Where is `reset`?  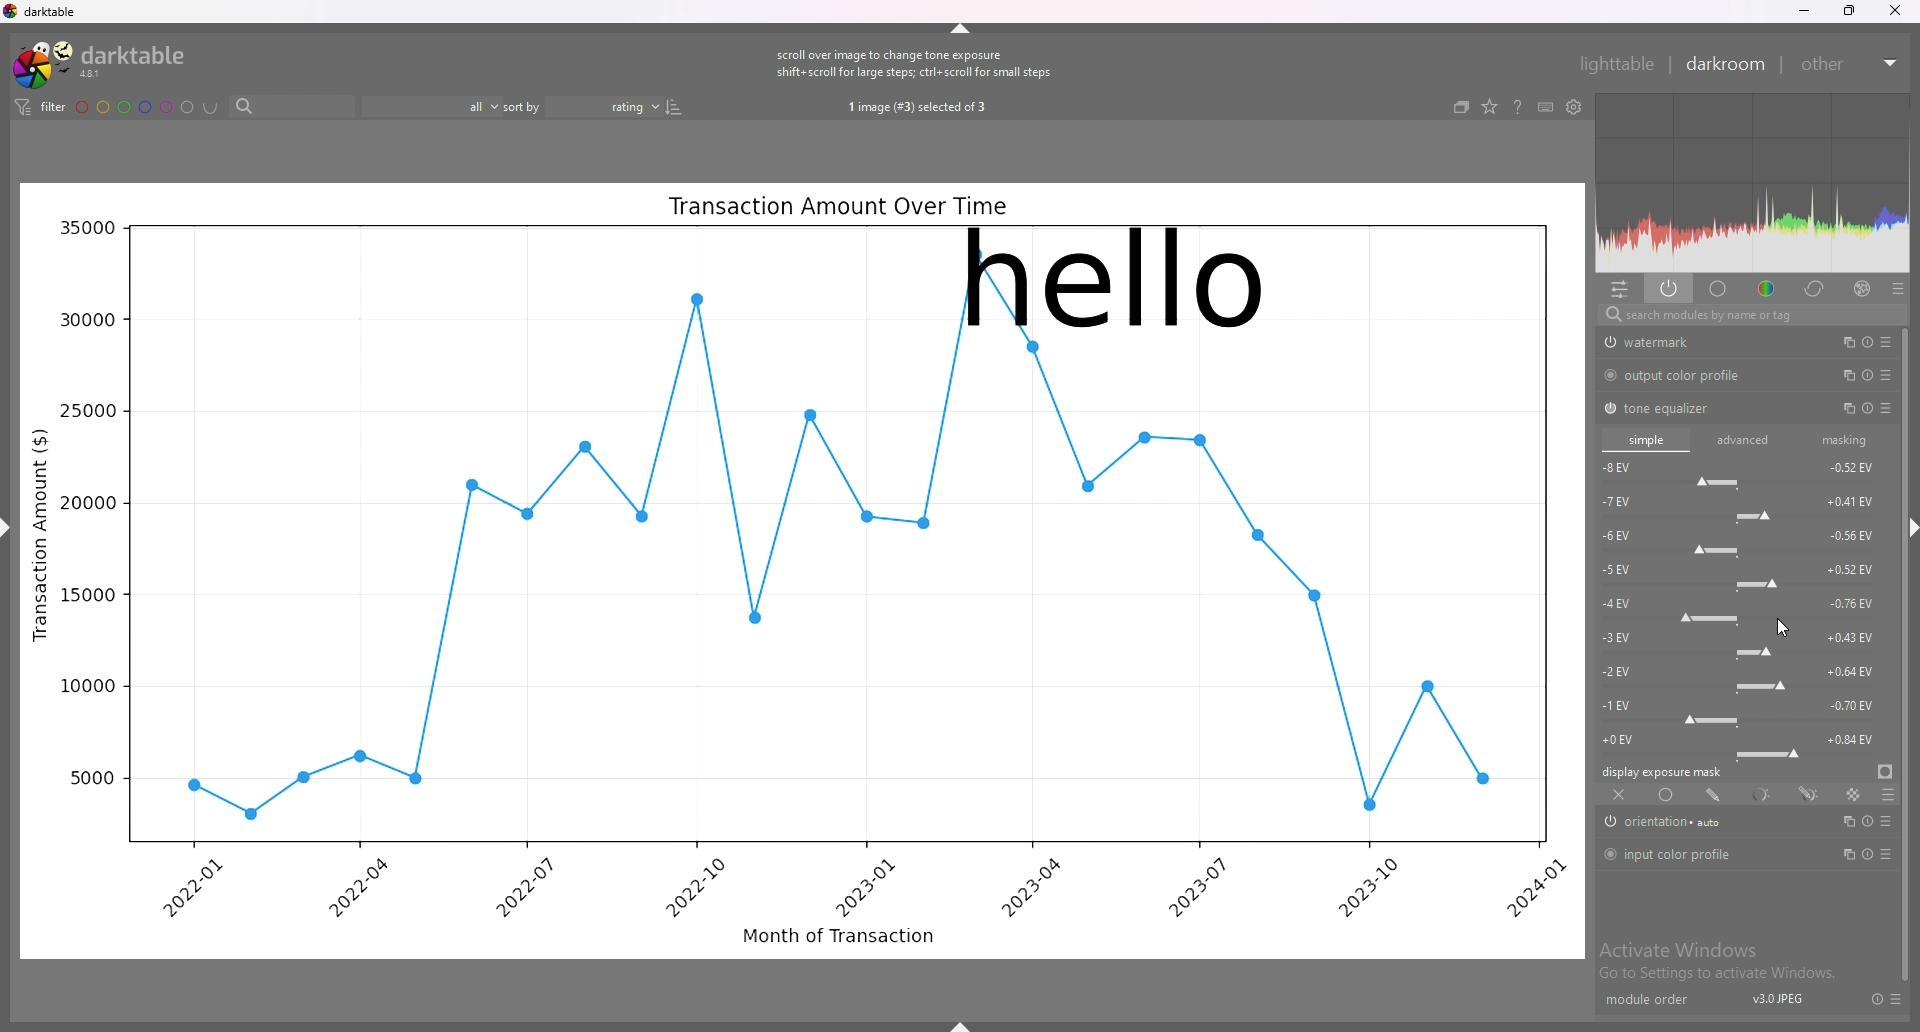
reset is located at coordinates (1873, 999).